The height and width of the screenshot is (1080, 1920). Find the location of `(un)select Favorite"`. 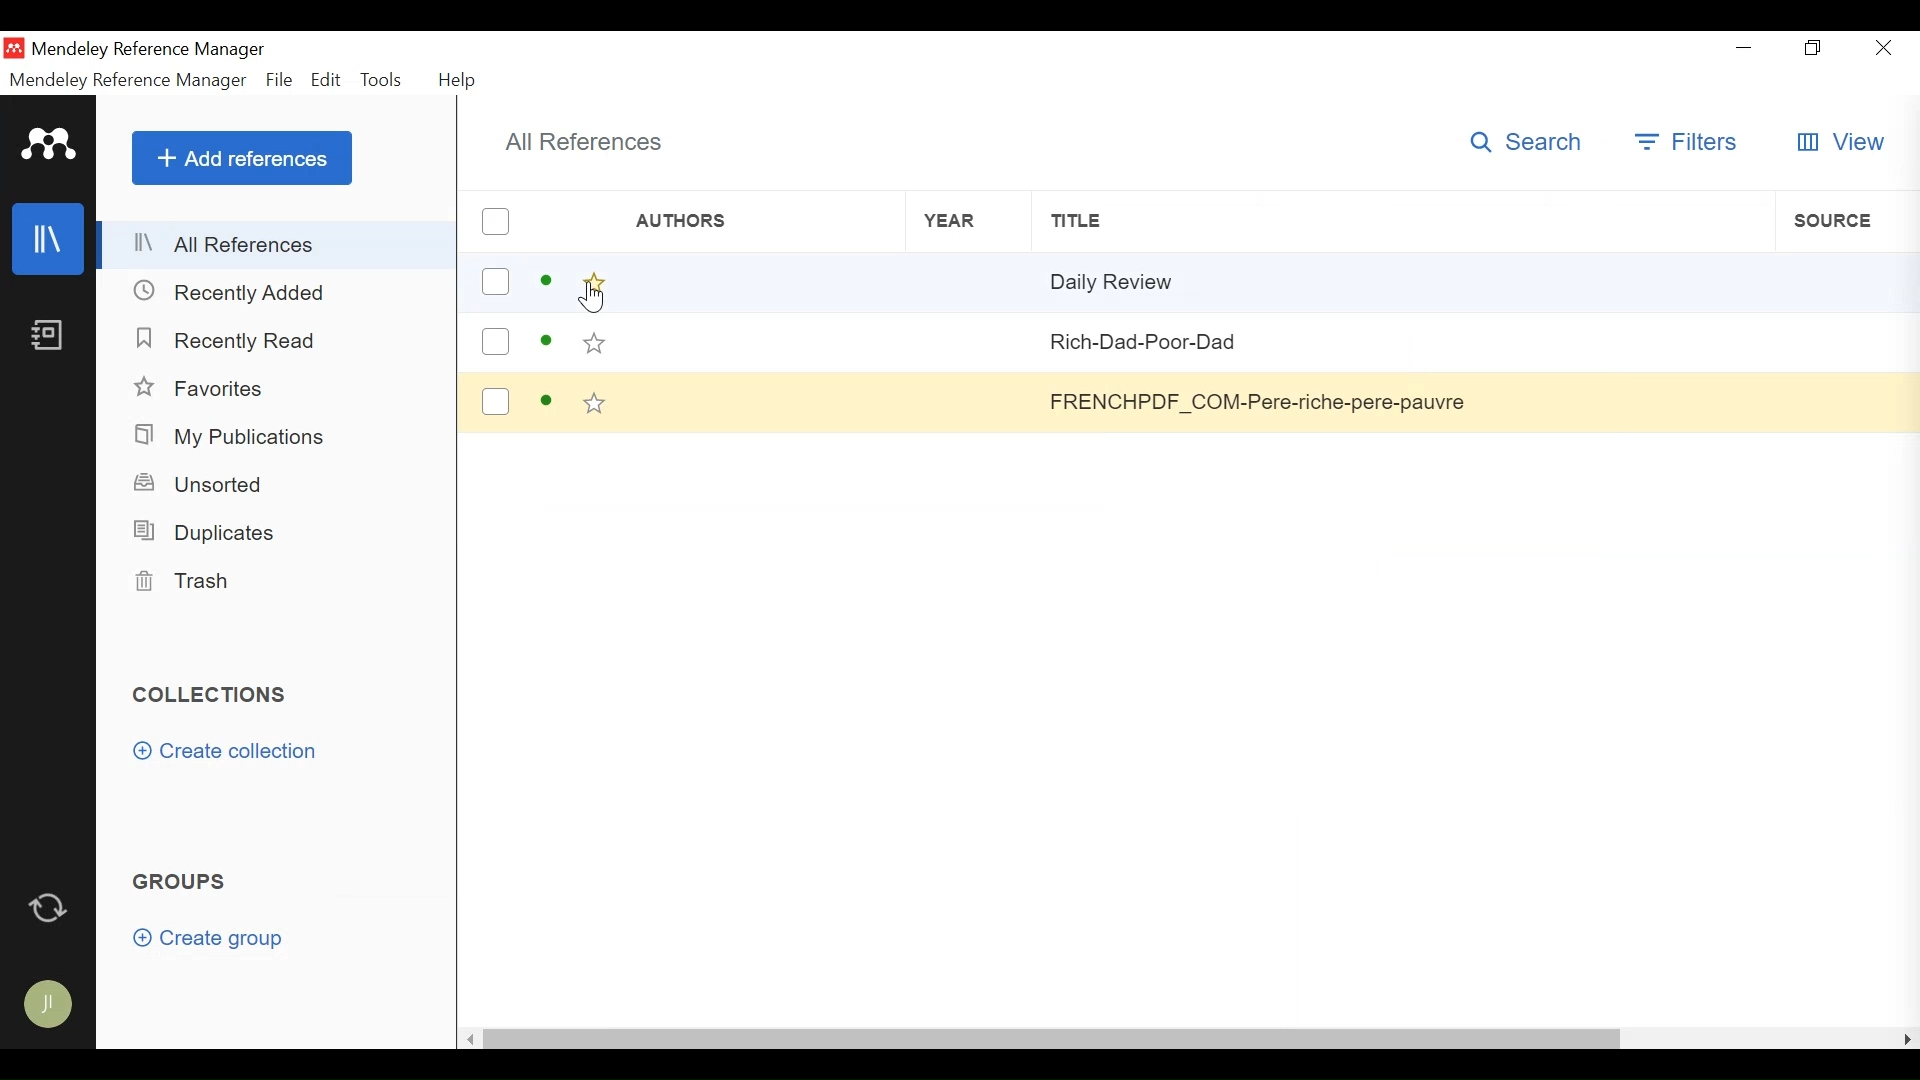

(un)select Favorite" is located at coordinates (595, 340).